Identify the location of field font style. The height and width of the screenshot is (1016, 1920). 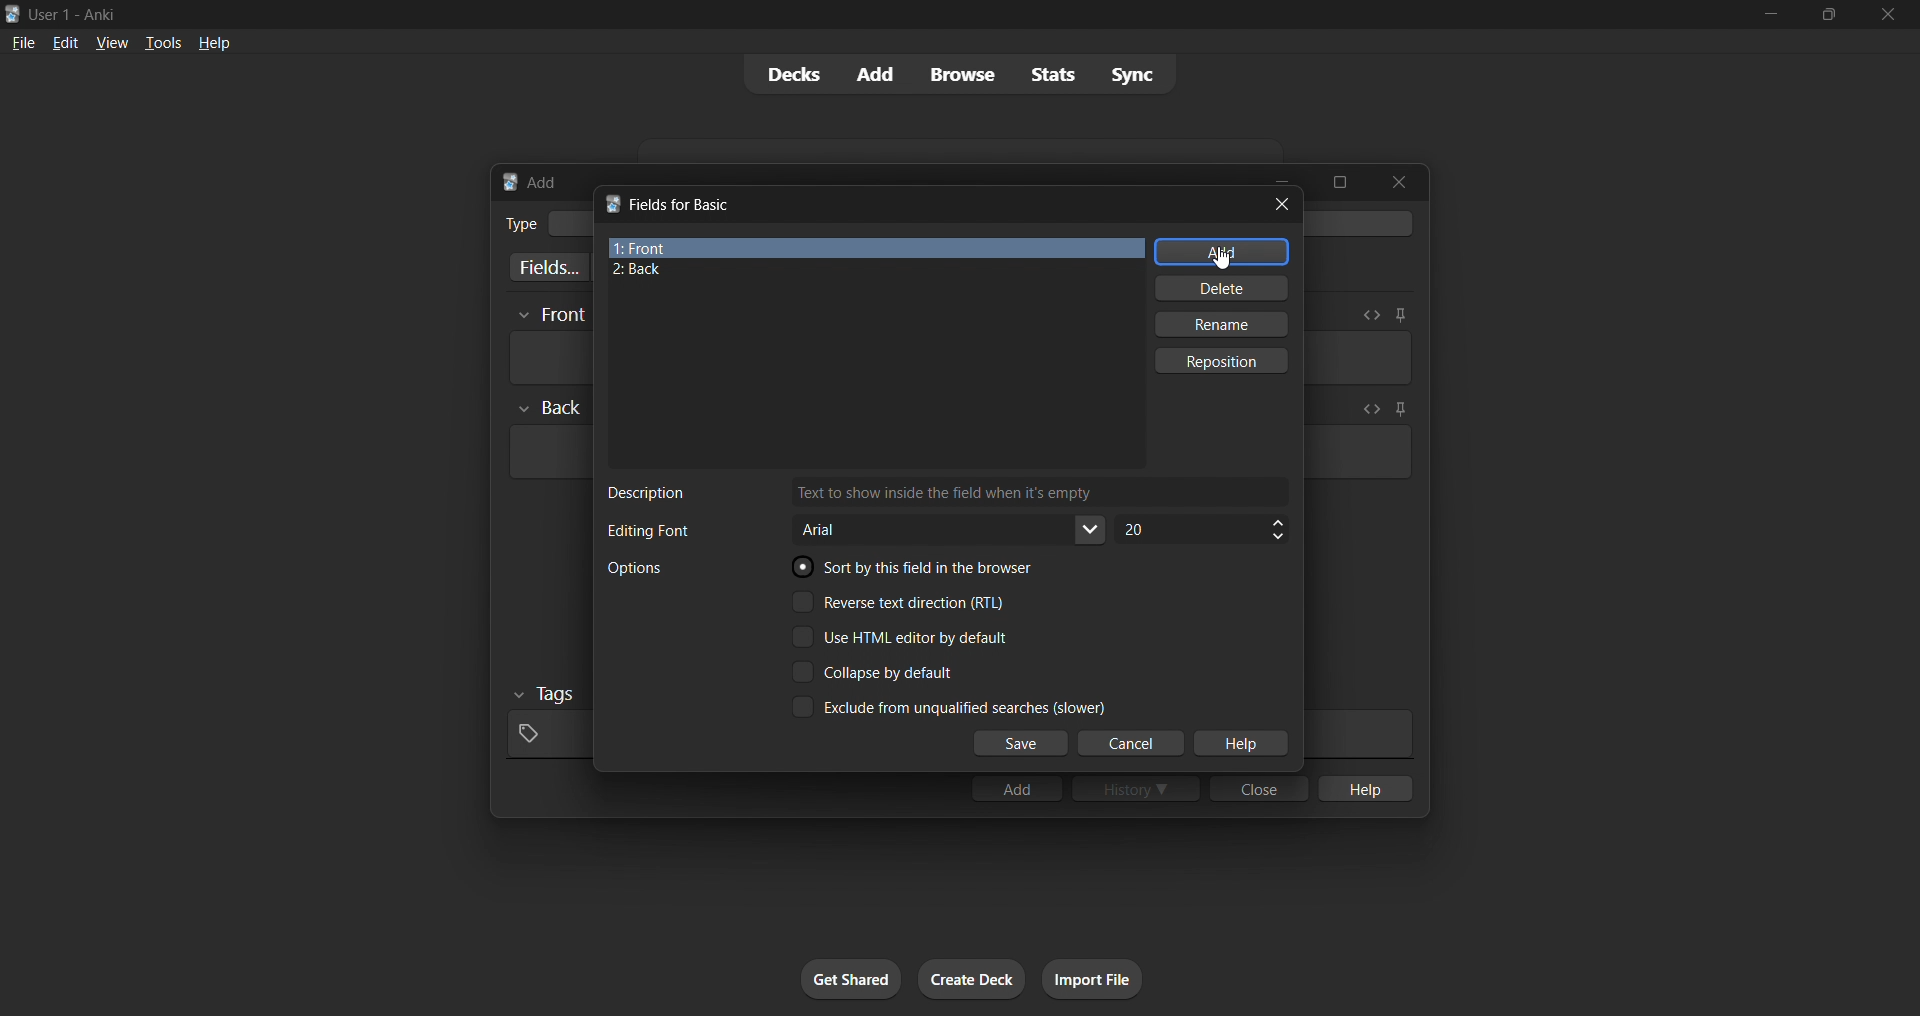
(951, 530).